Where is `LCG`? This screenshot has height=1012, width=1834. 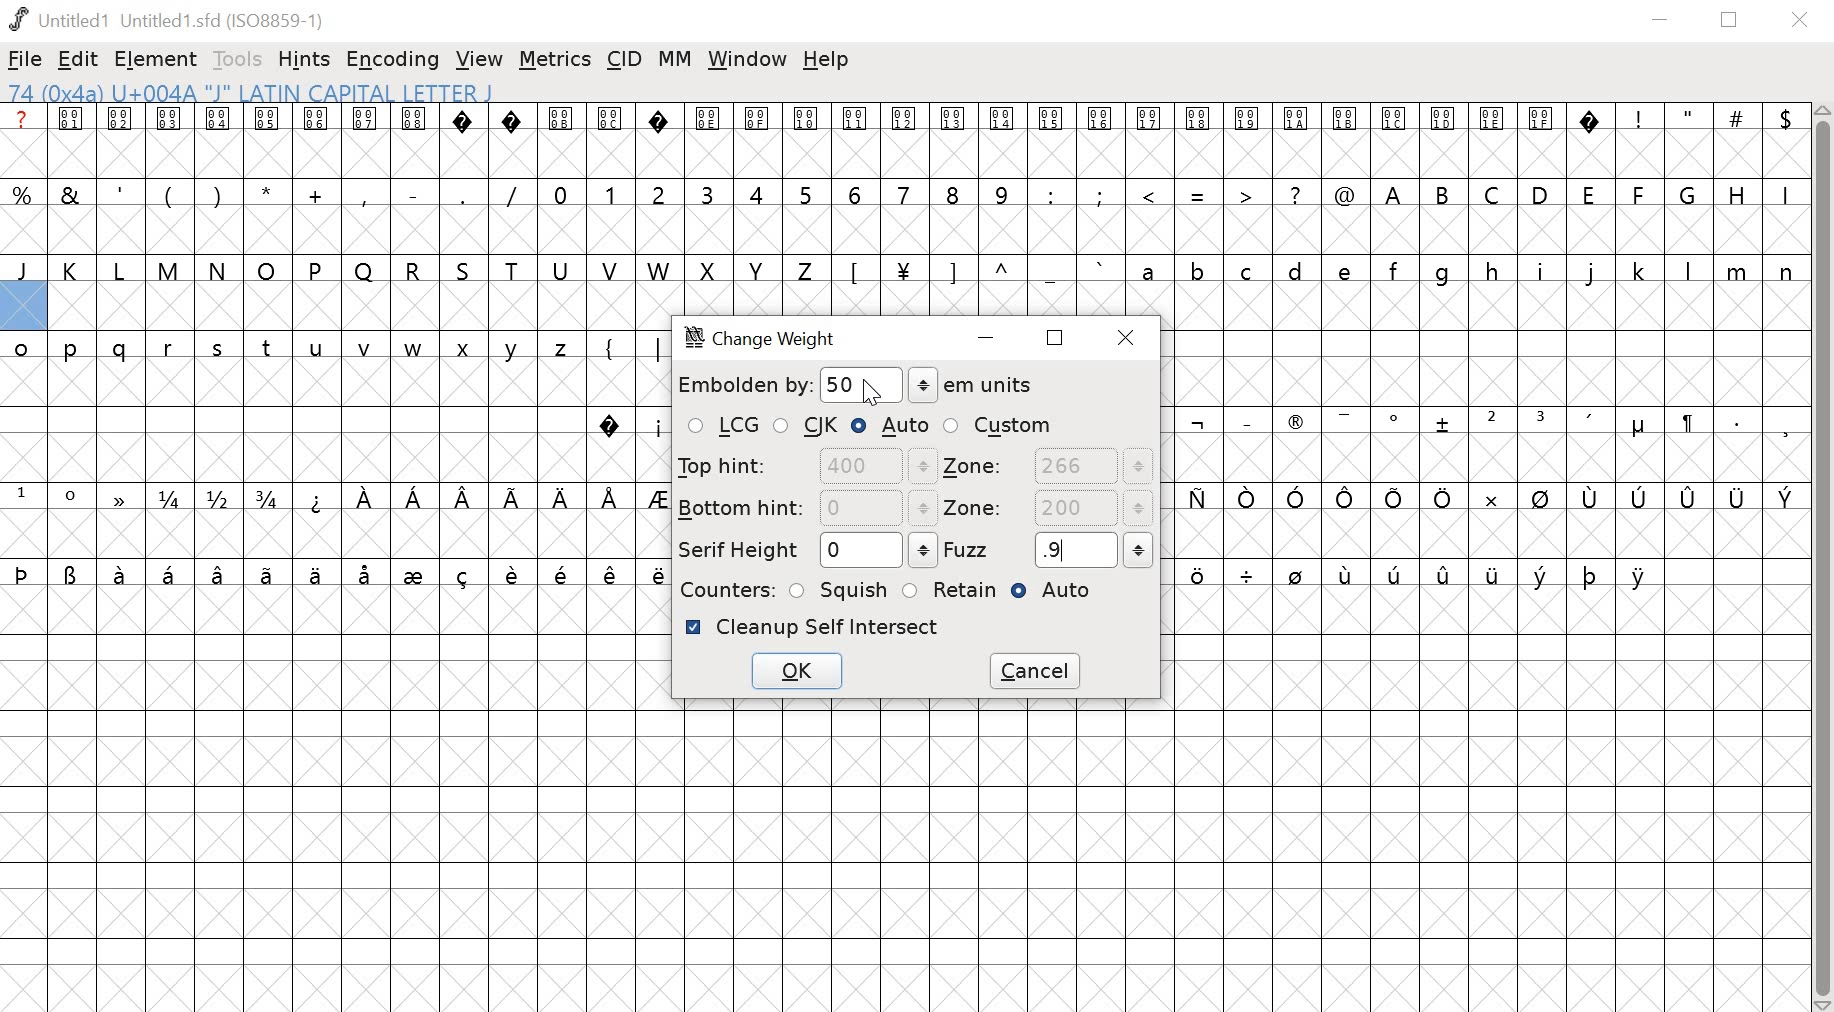
LCG is located at coordinates (722, 427).